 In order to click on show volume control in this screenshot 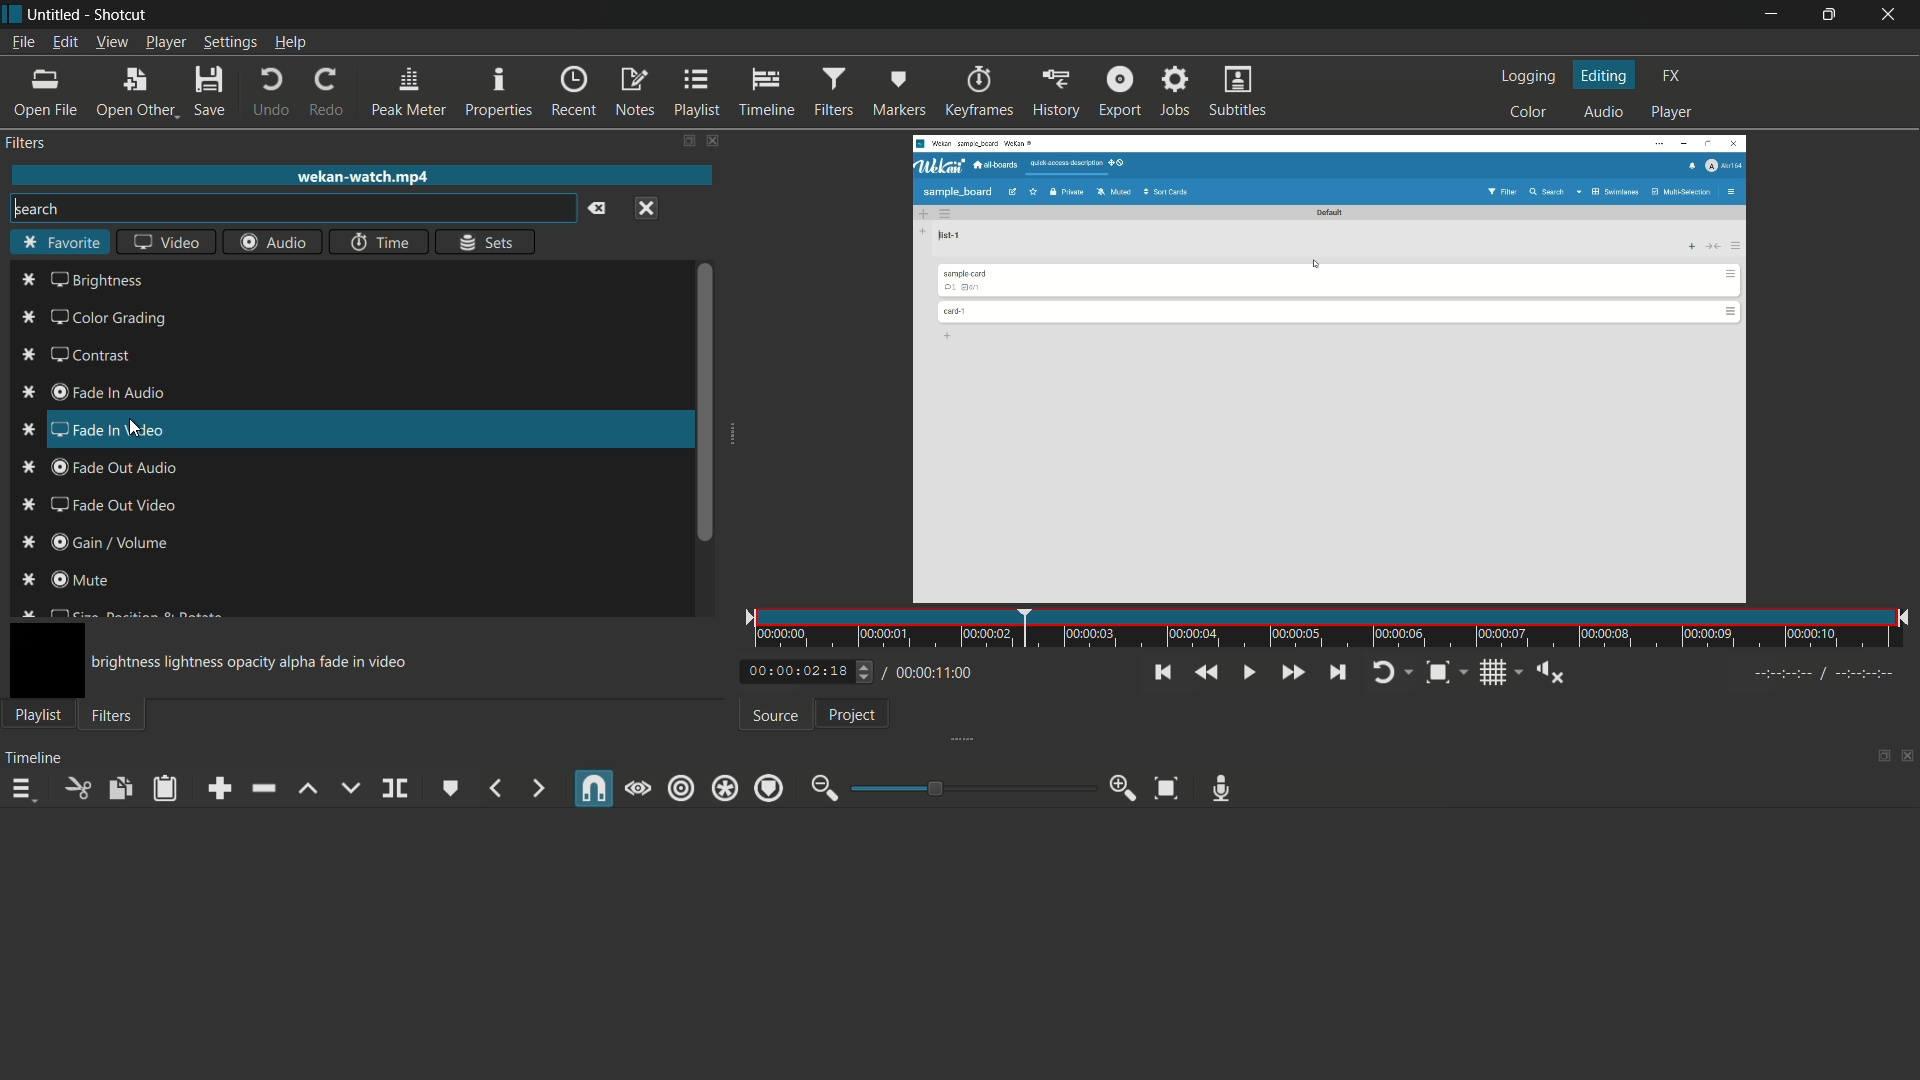, I will do `click(1552, 674)`.